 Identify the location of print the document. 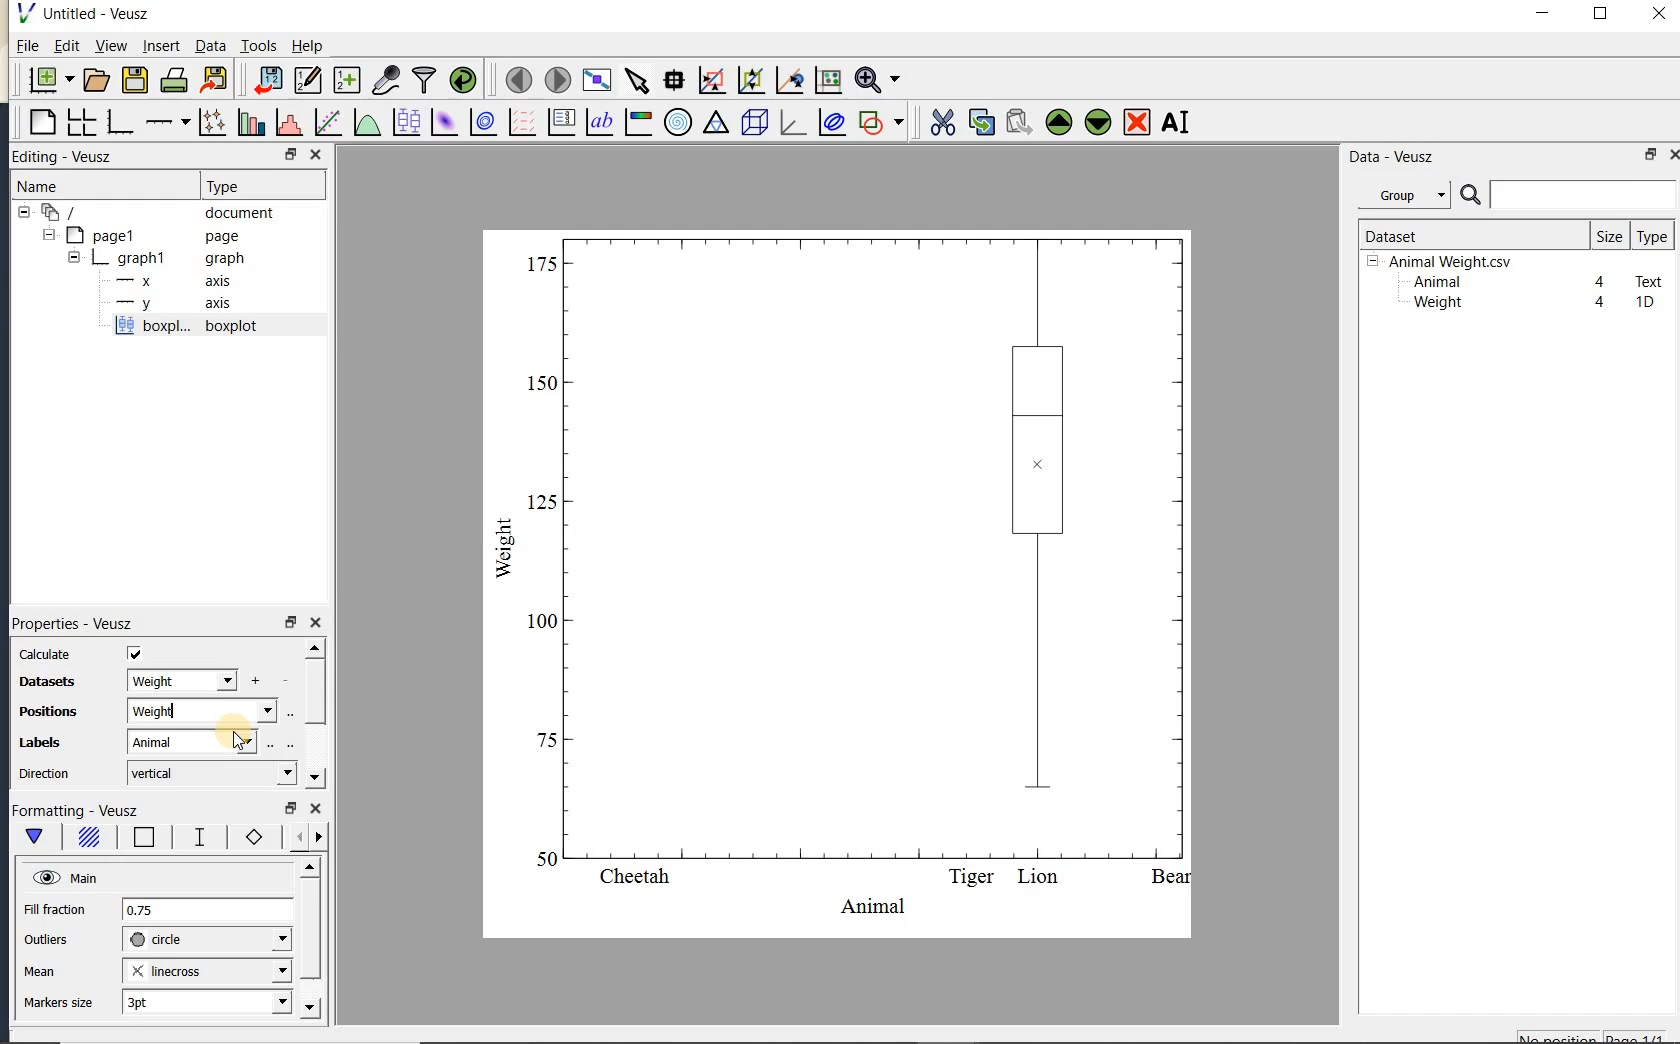
(174, 80).